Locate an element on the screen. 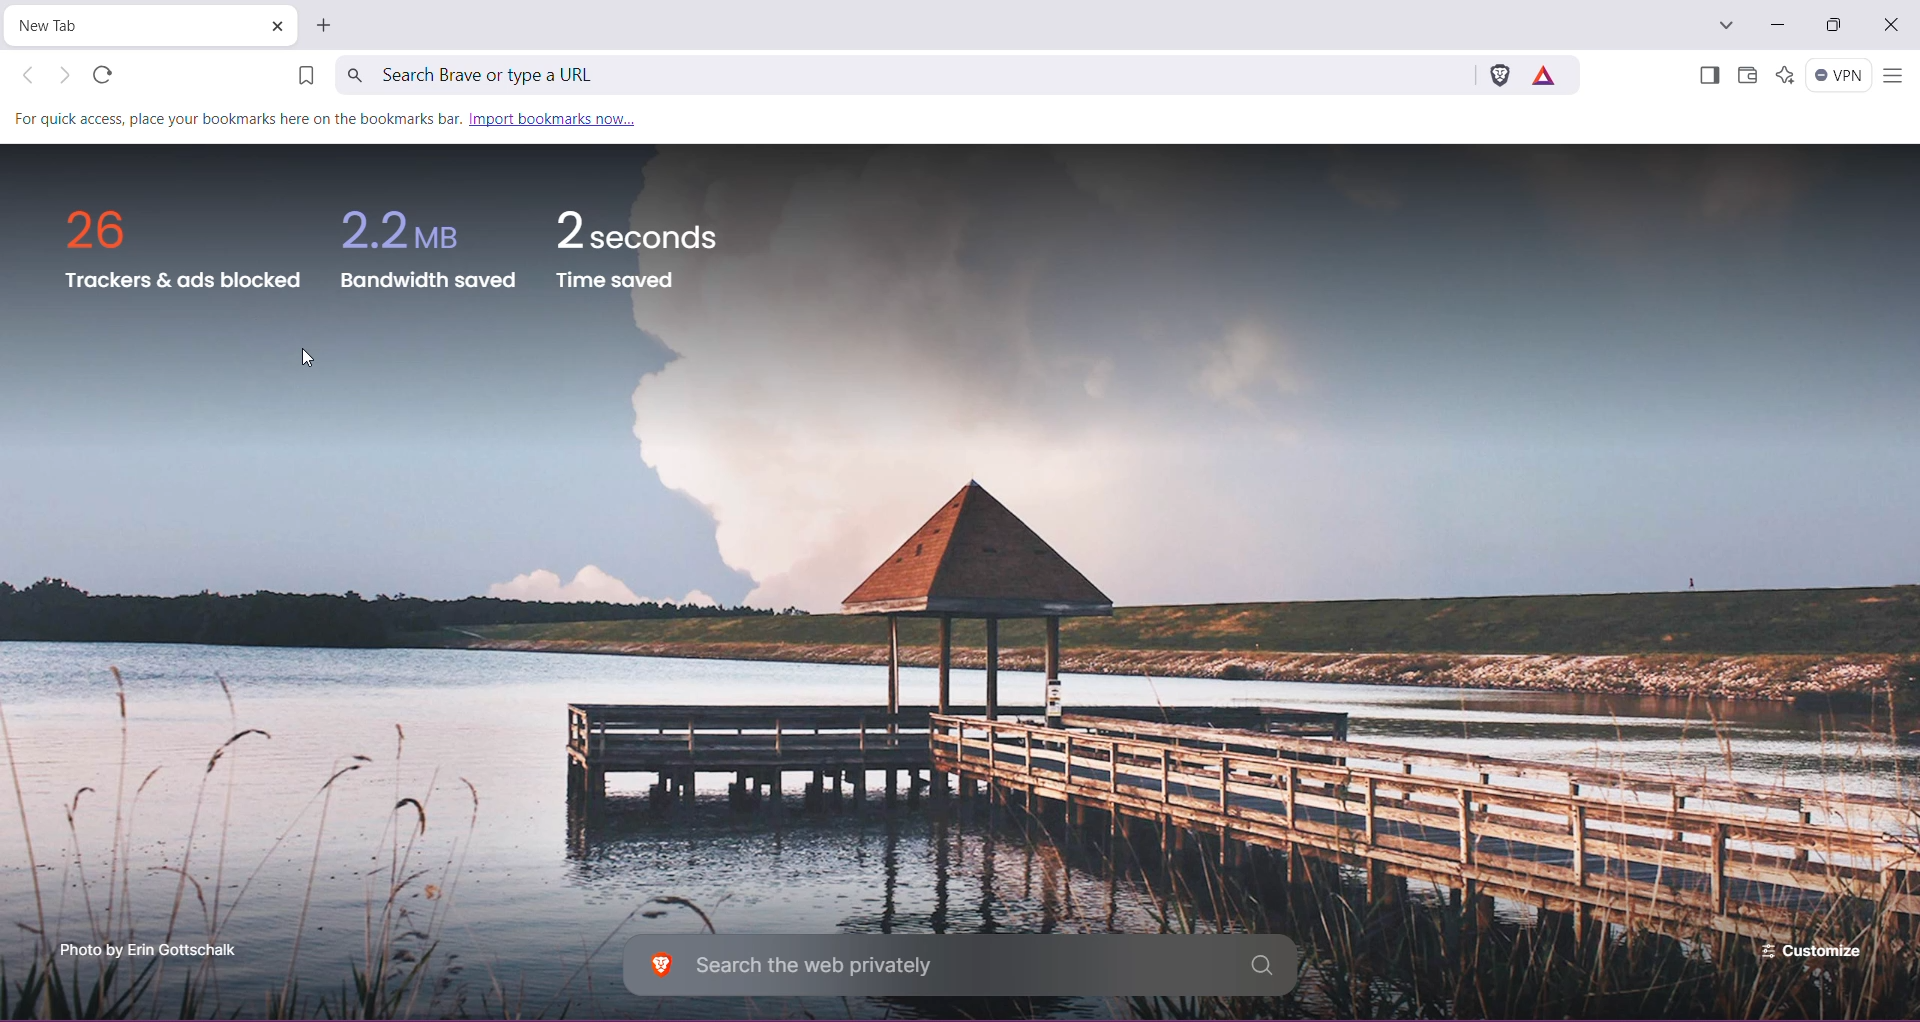  Brave Firewall + VPN is located at coordinates (1841, 75).